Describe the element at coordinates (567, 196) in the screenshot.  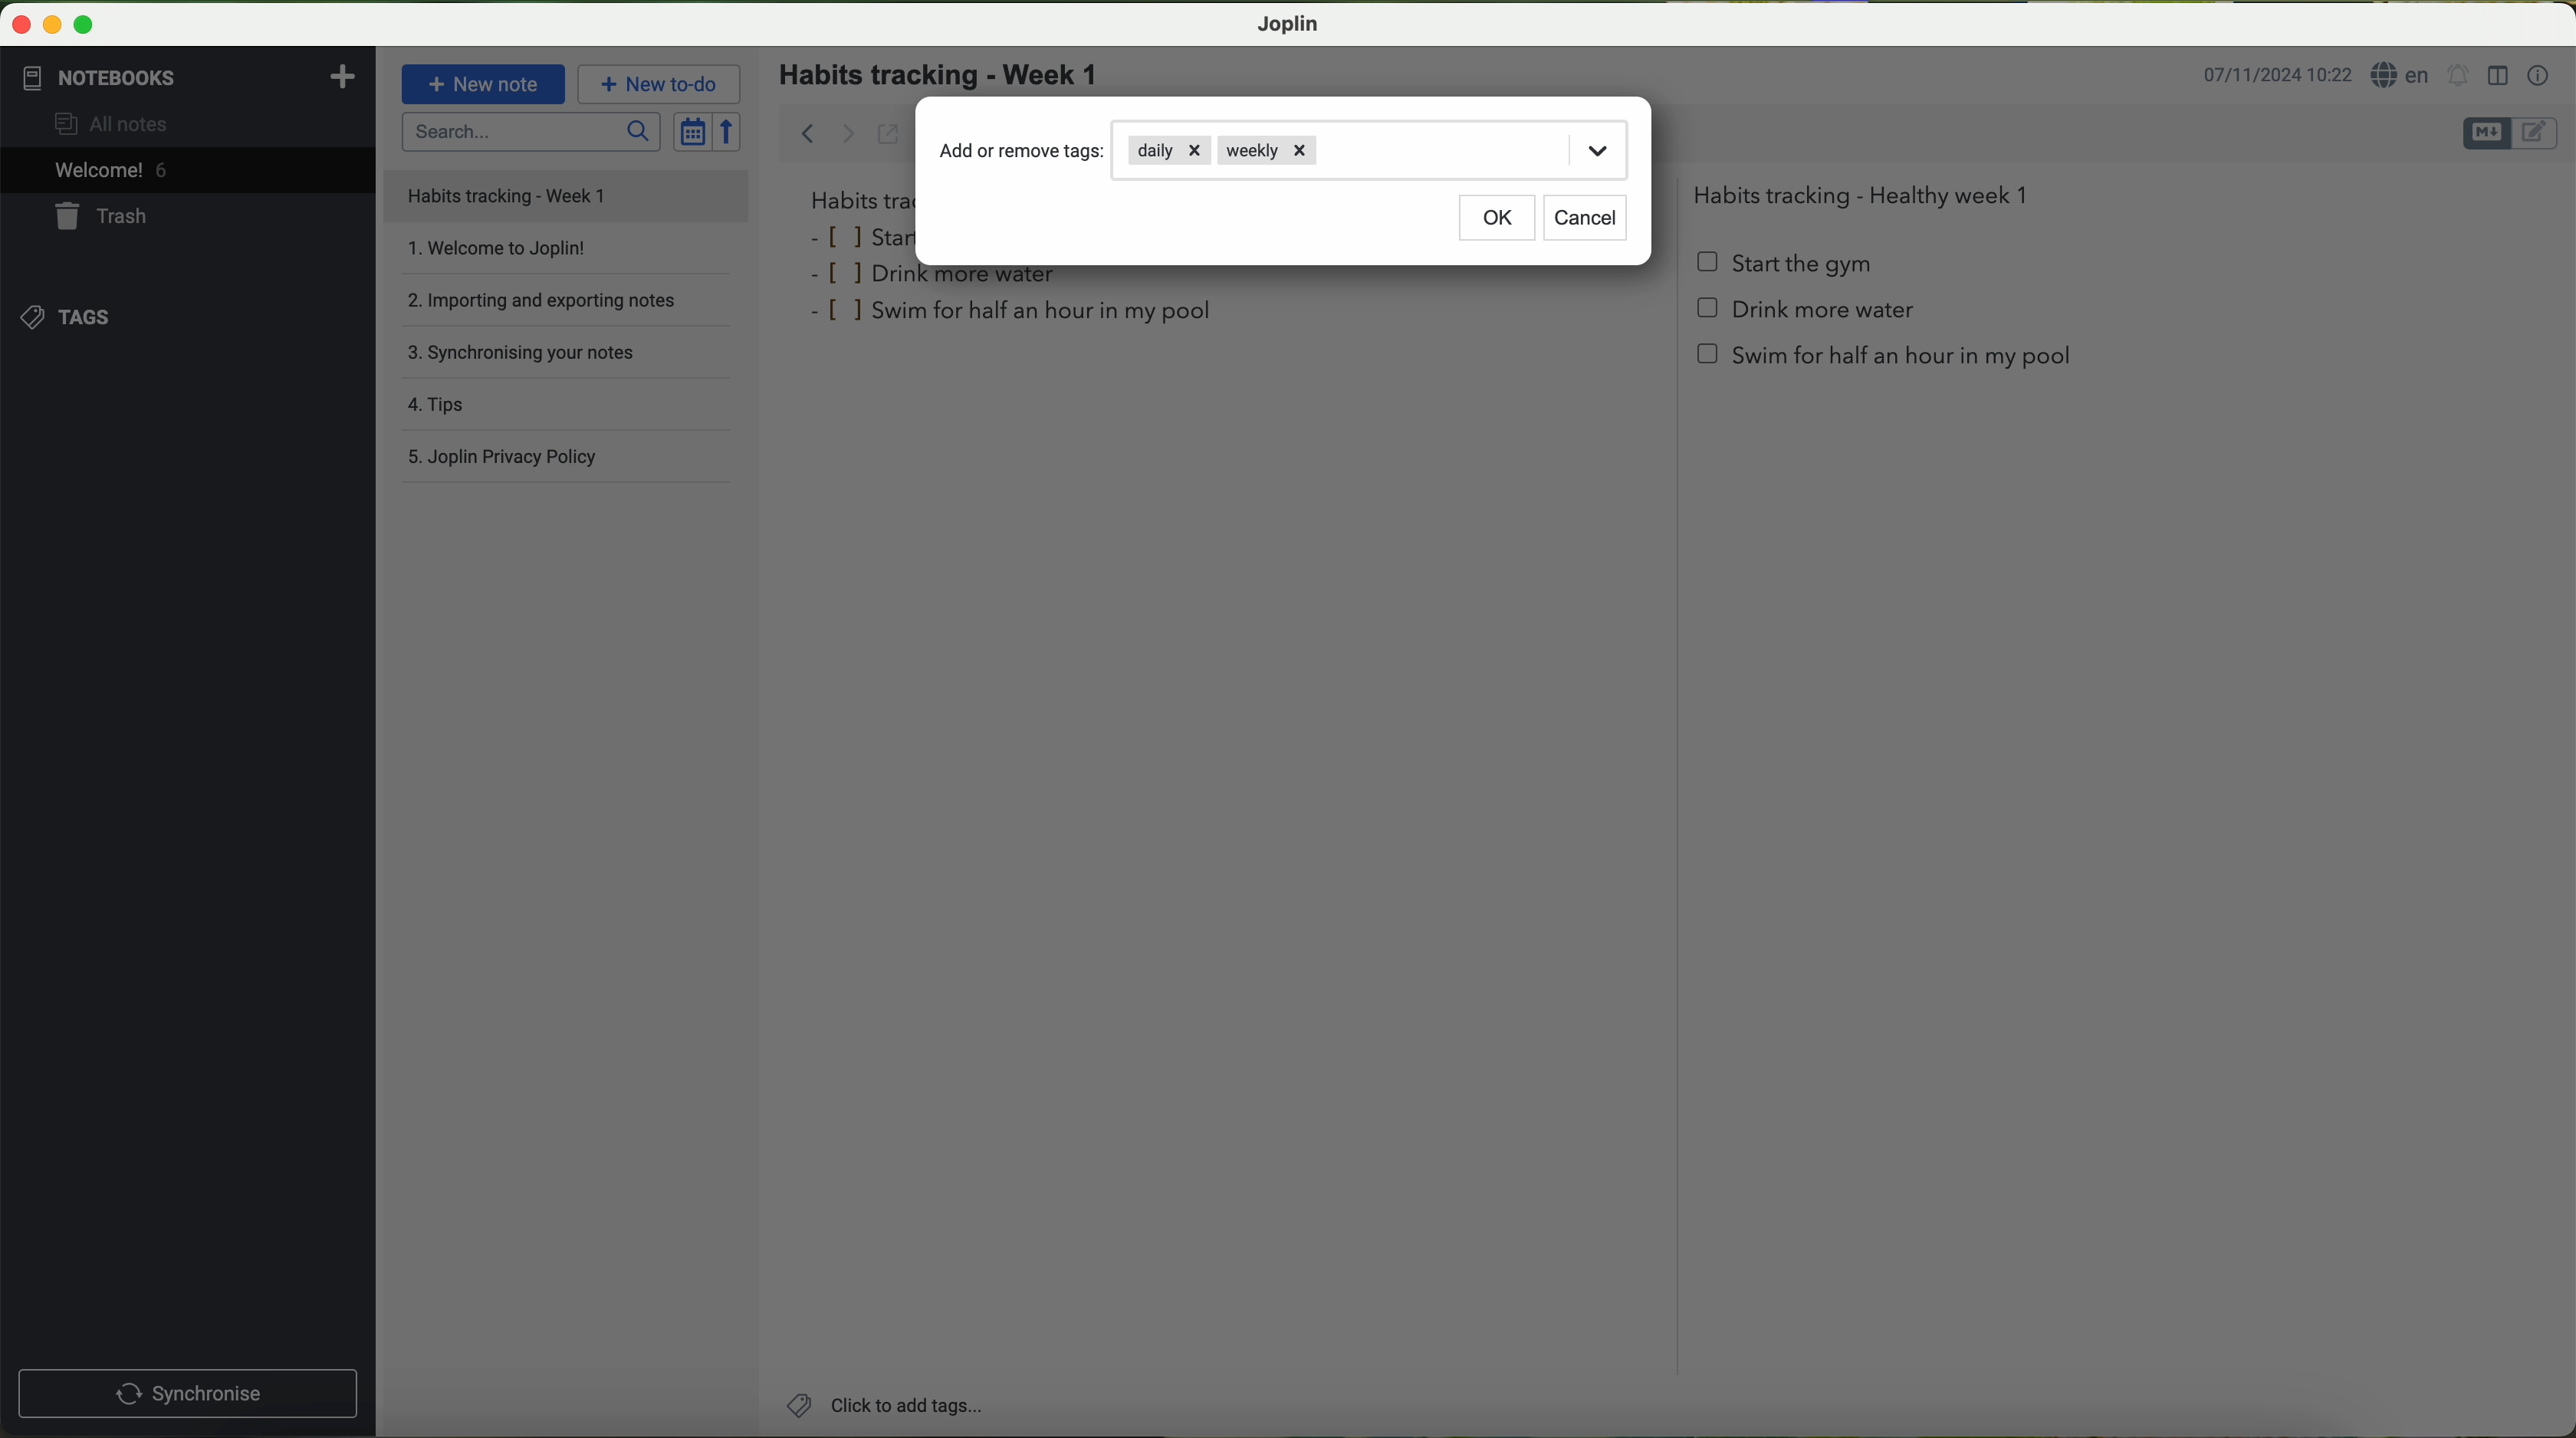
I see `file title` at that location.